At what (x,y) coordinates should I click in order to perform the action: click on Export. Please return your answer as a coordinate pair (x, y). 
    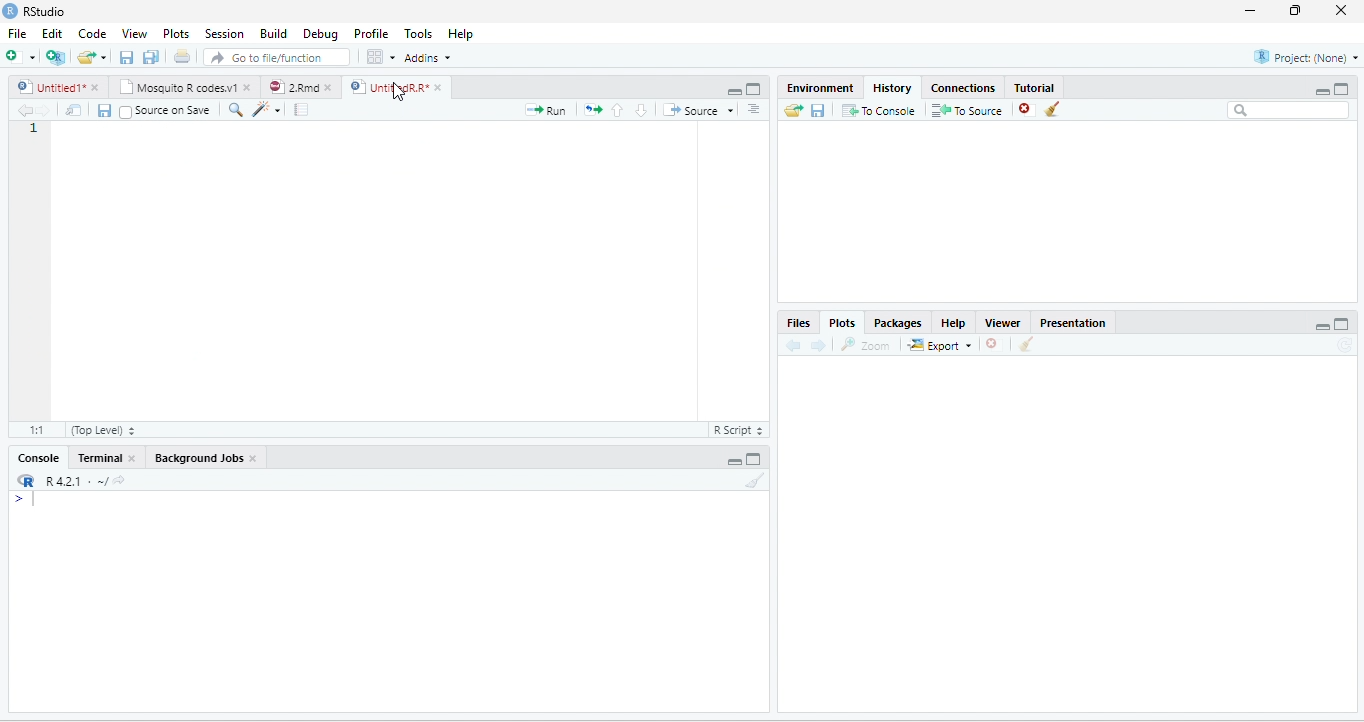
    Looking at the image, I should click on (939, 345).